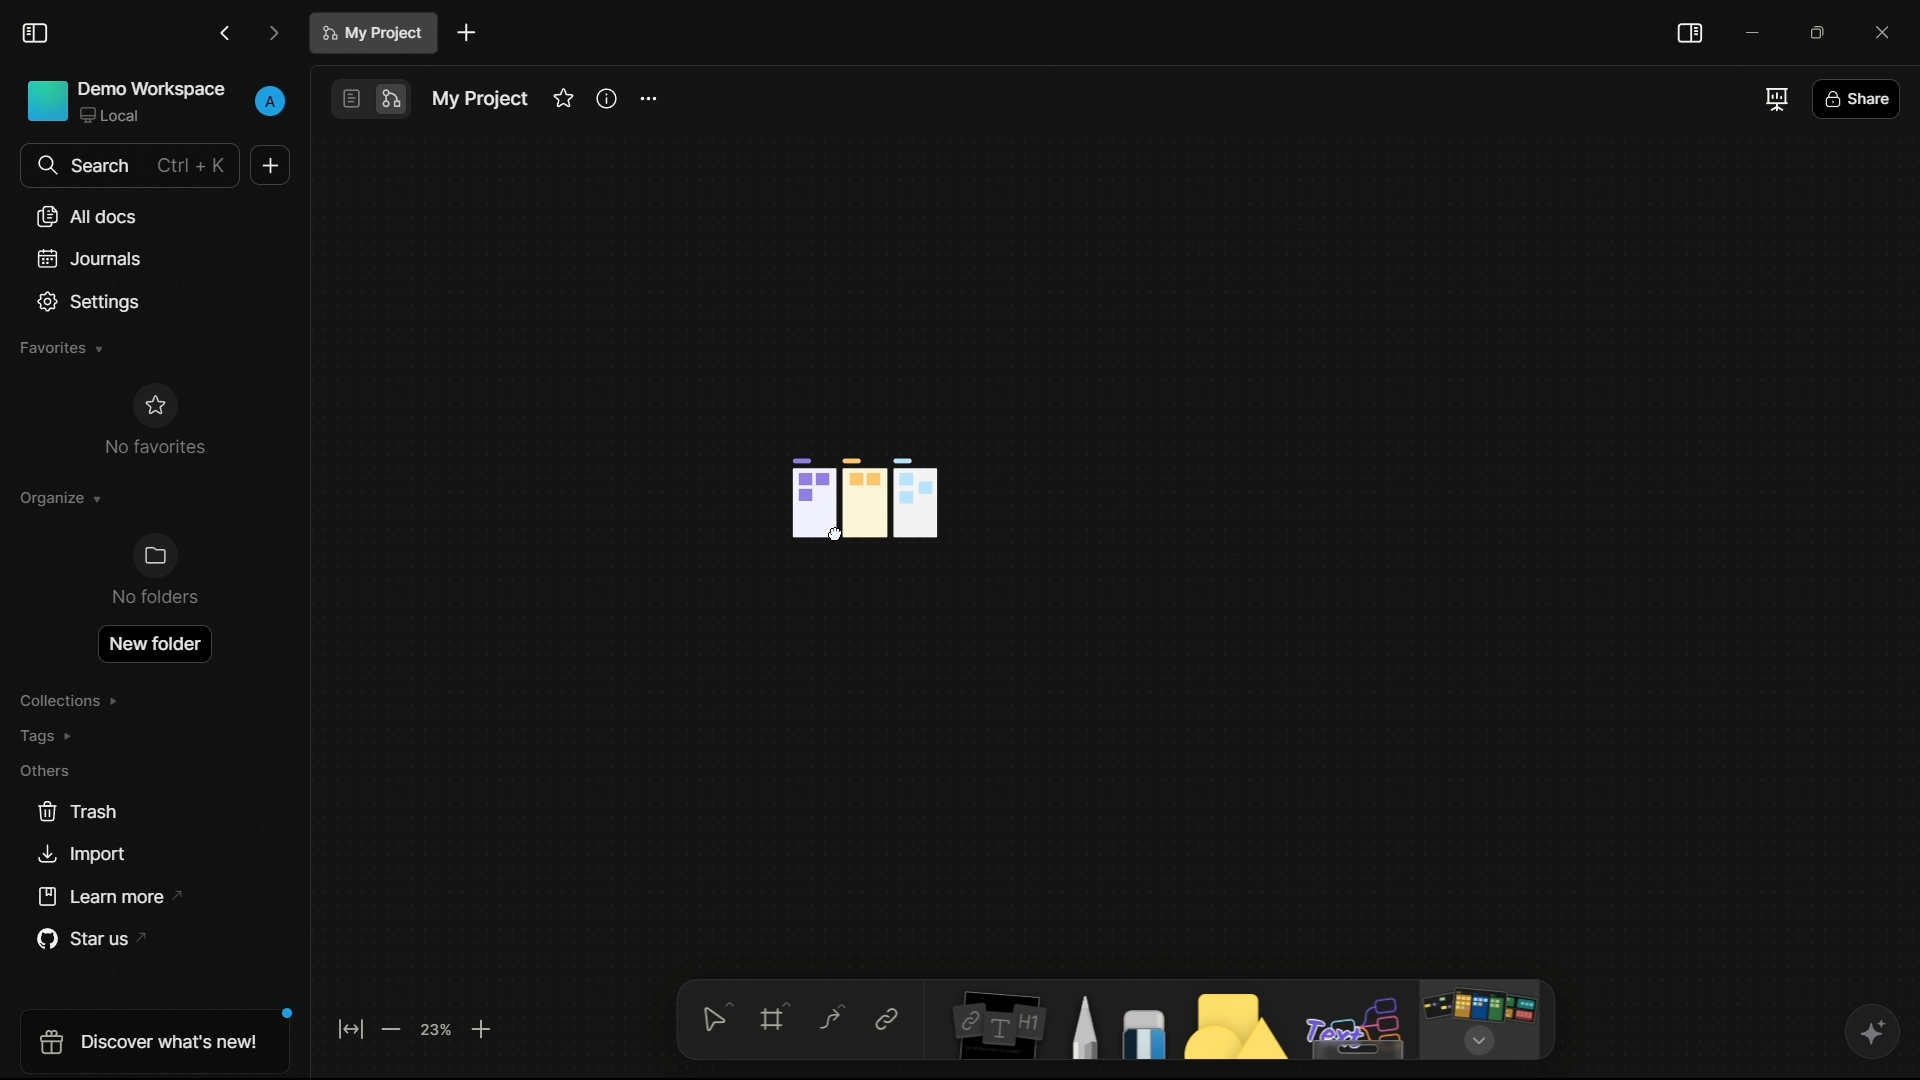 The image size is (1920, 1080). What do you see at coordinates (350, 1028) in the screenshot?
I see `fit to screen` at bounding box center [350, 1028].